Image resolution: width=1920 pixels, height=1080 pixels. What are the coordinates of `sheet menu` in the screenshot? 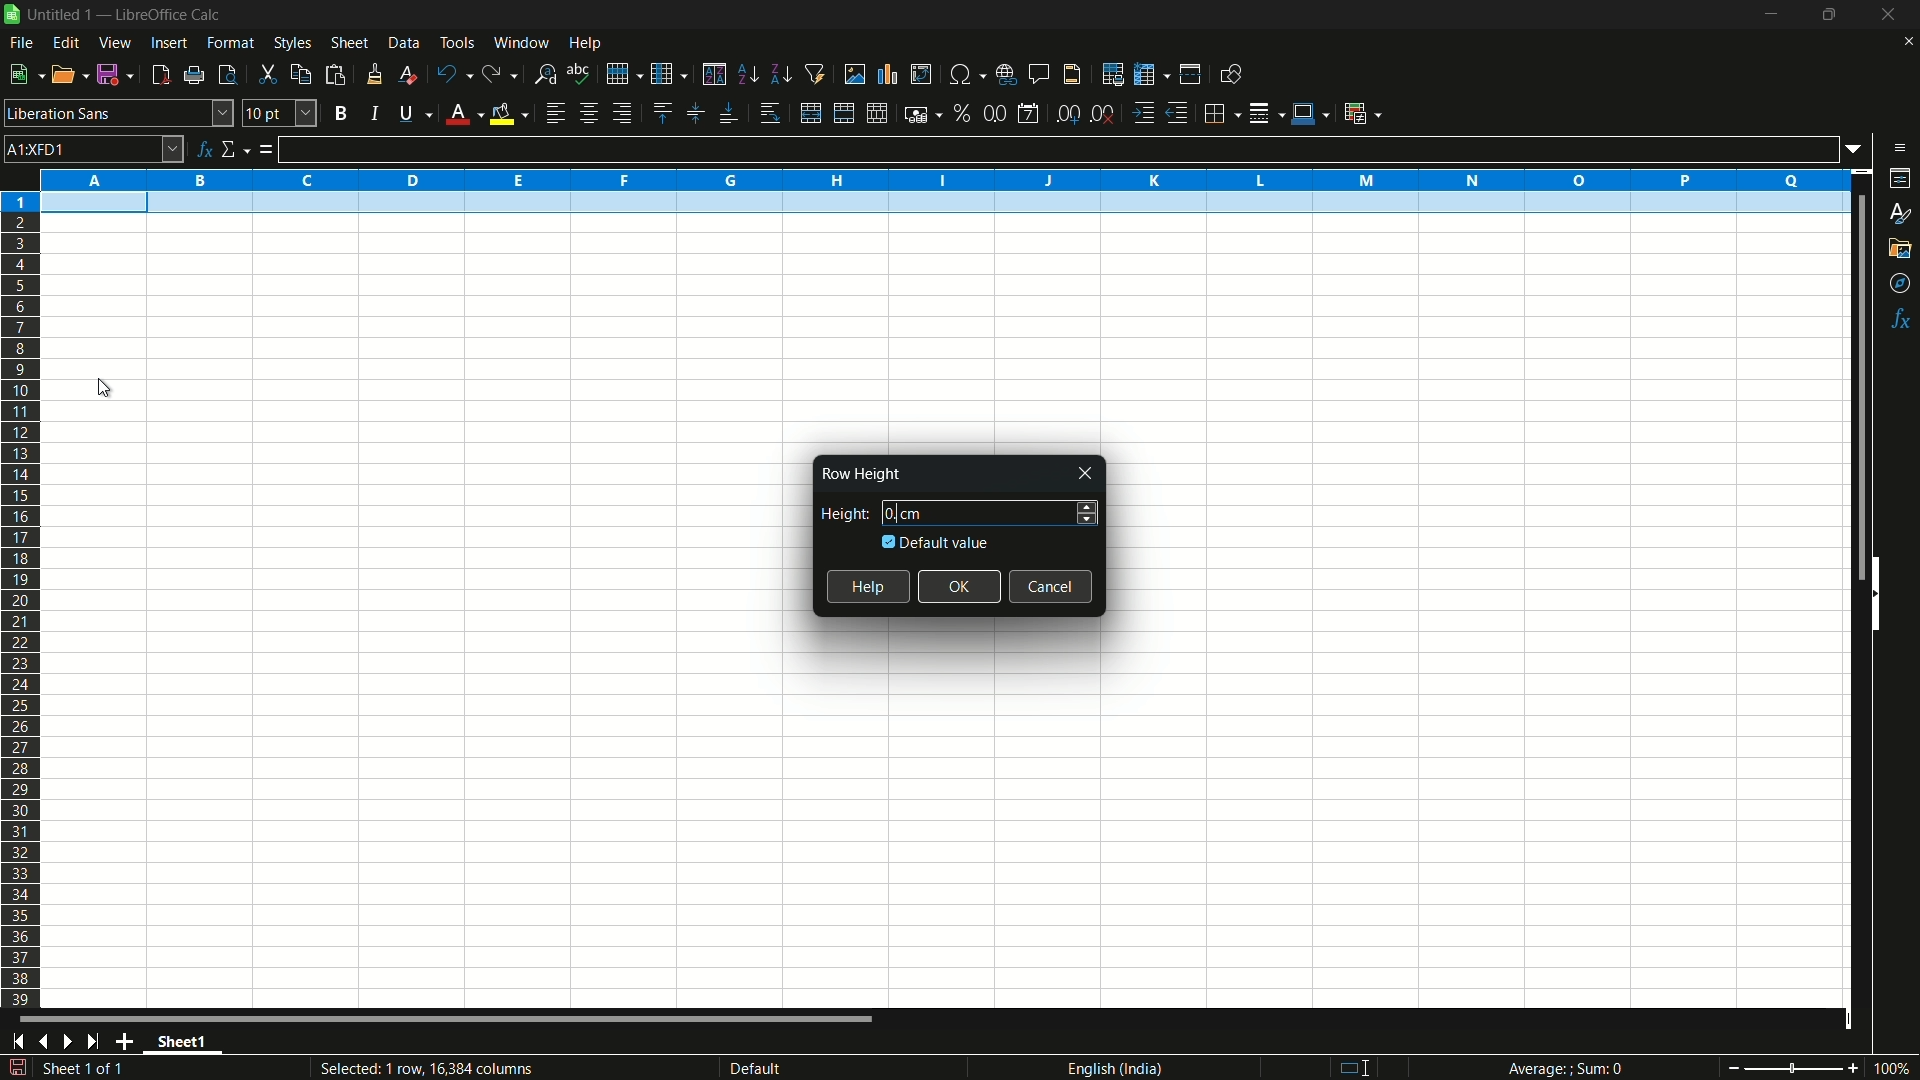 It's located at (349, 43).